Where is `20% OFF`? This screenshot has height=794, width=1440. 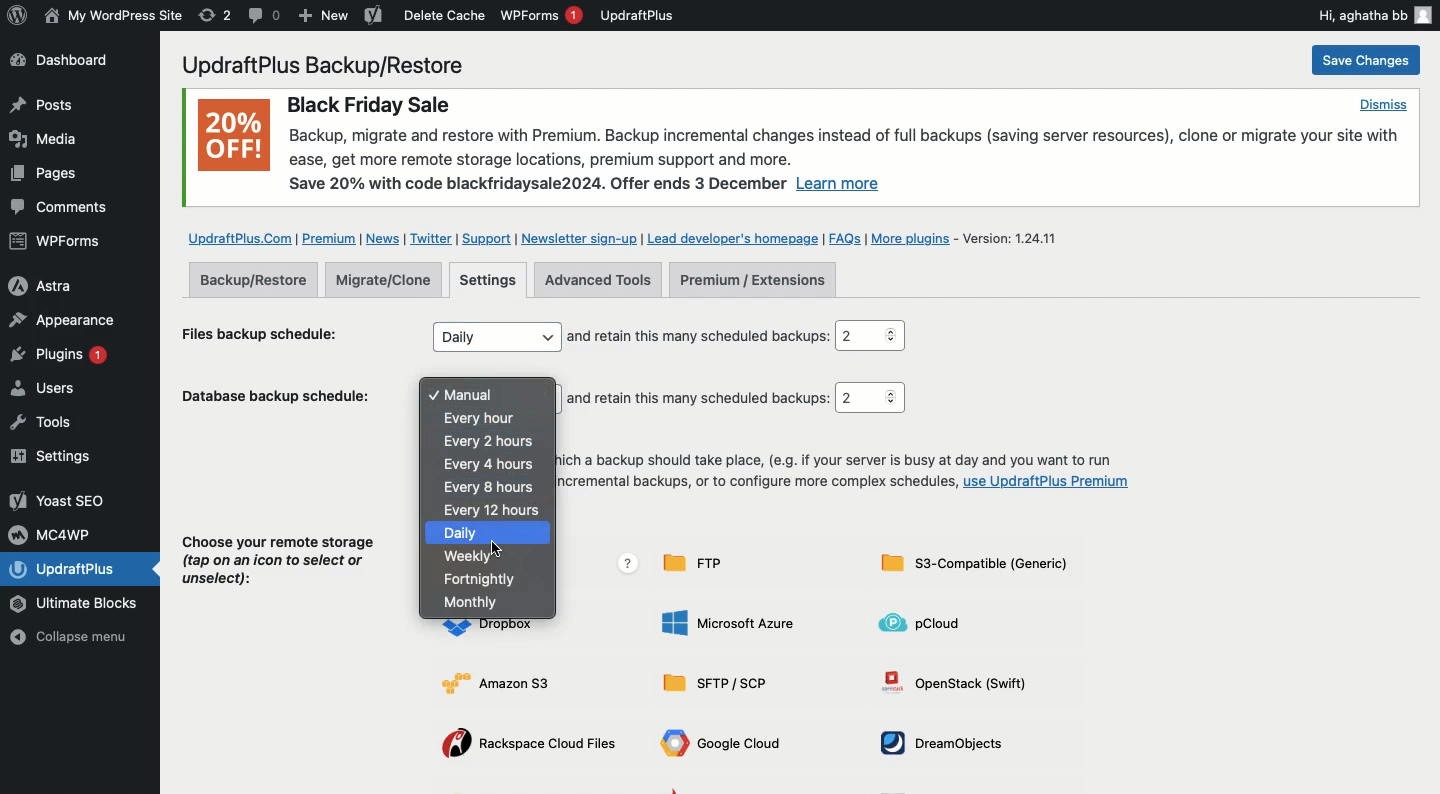 20% OFF is located at coordinates (233, 139).